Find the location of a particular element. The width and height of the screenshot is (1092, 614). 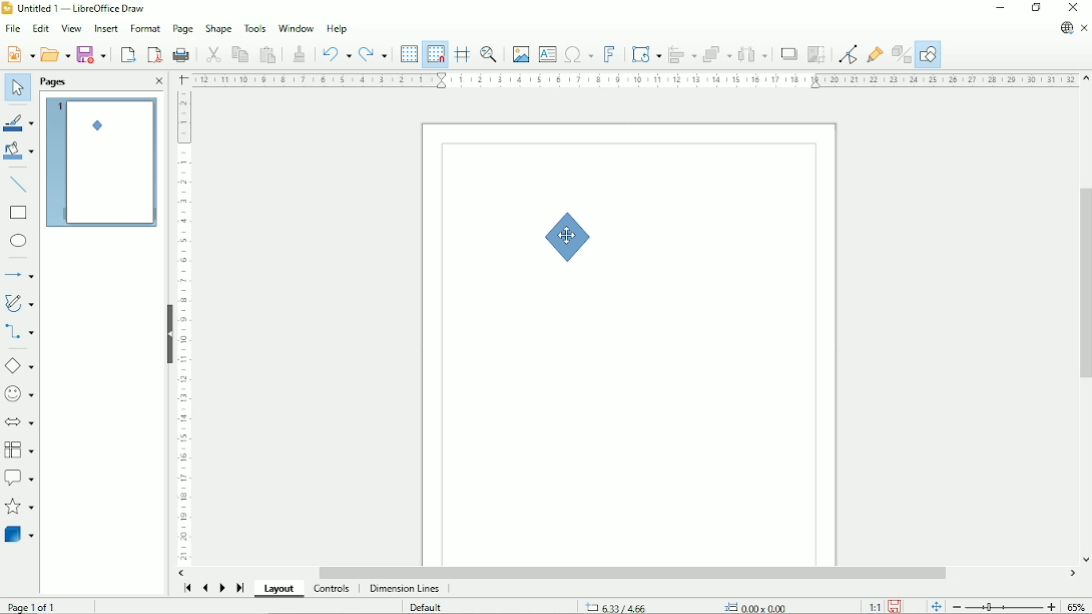

Curves and polygons is located at coordinates (20, 302).